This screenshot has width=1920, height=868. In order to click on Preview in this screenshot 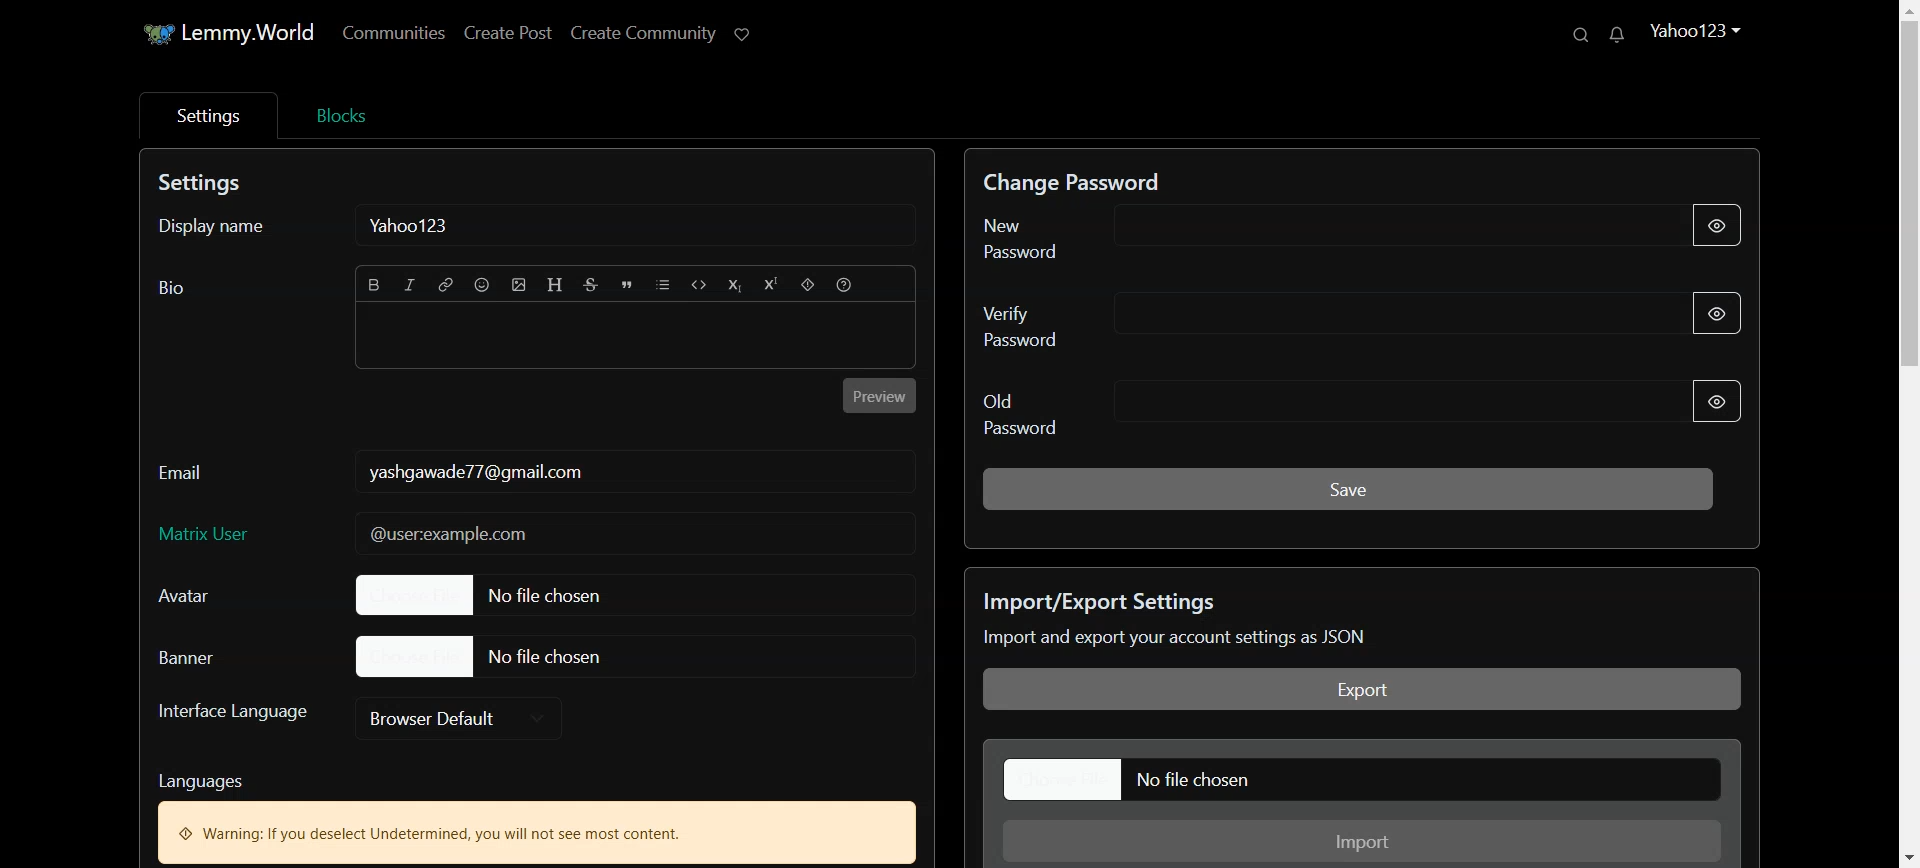, I will do `click(881, 395)`.